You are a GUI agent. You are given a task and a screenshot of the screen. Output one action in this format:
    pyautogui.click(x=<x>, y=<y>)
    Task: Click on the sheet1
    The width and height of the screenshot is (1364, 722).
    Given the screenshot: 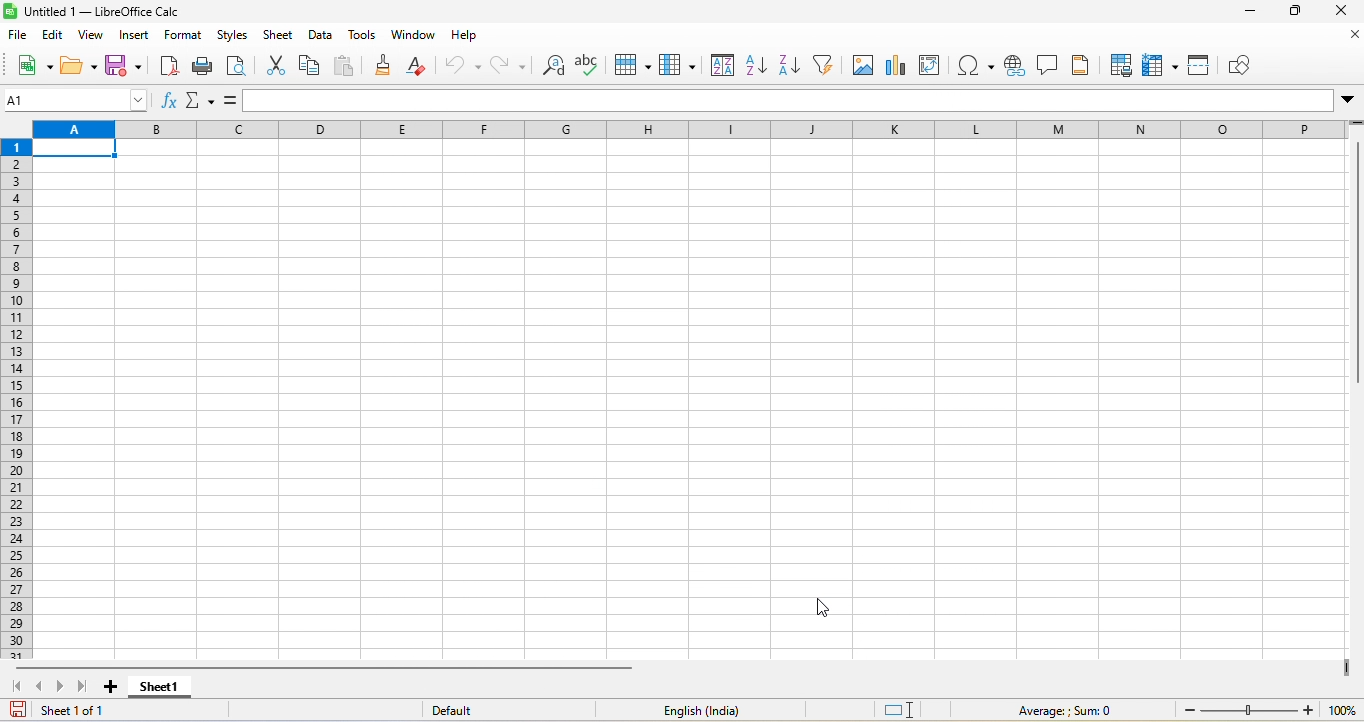 What is the action you would take?
    pyautogui.click(x=162, y=688)
    